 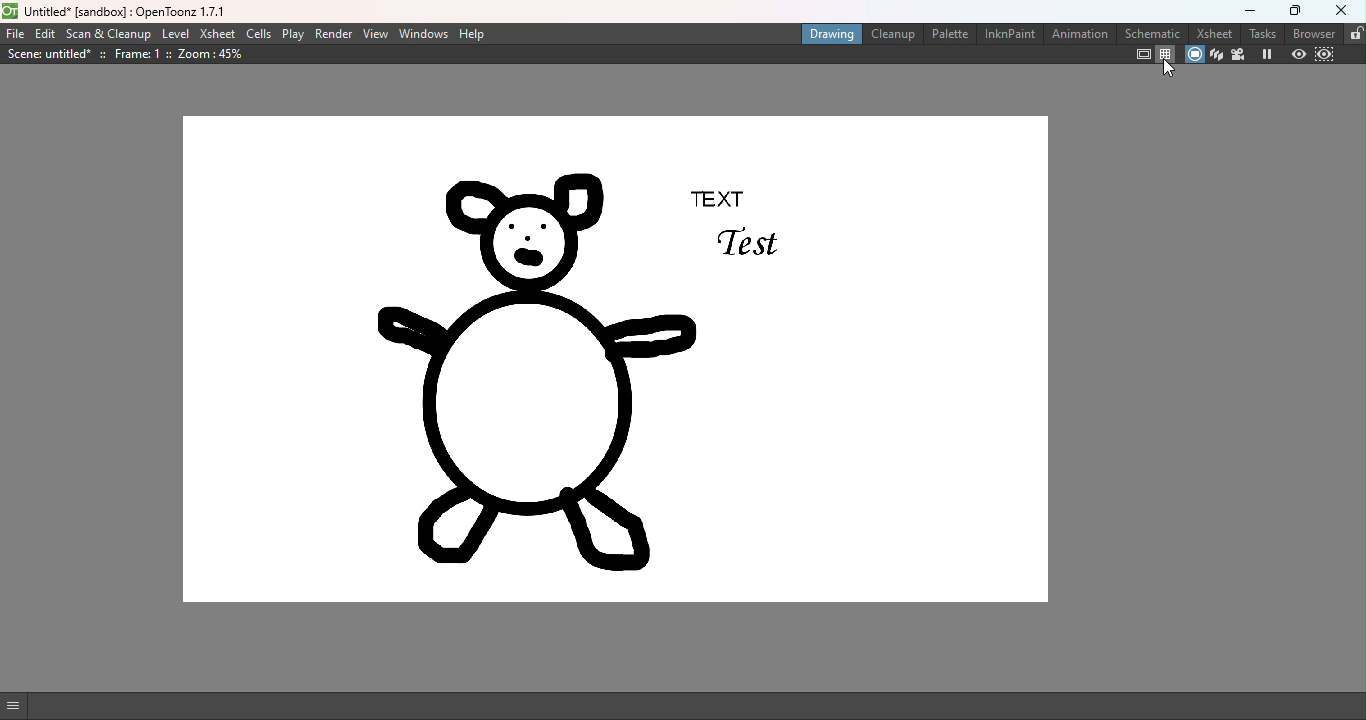 What do you see at coordinates (332, 34) in the screenshot?
I see `Render` at bounding box center [332, 34].